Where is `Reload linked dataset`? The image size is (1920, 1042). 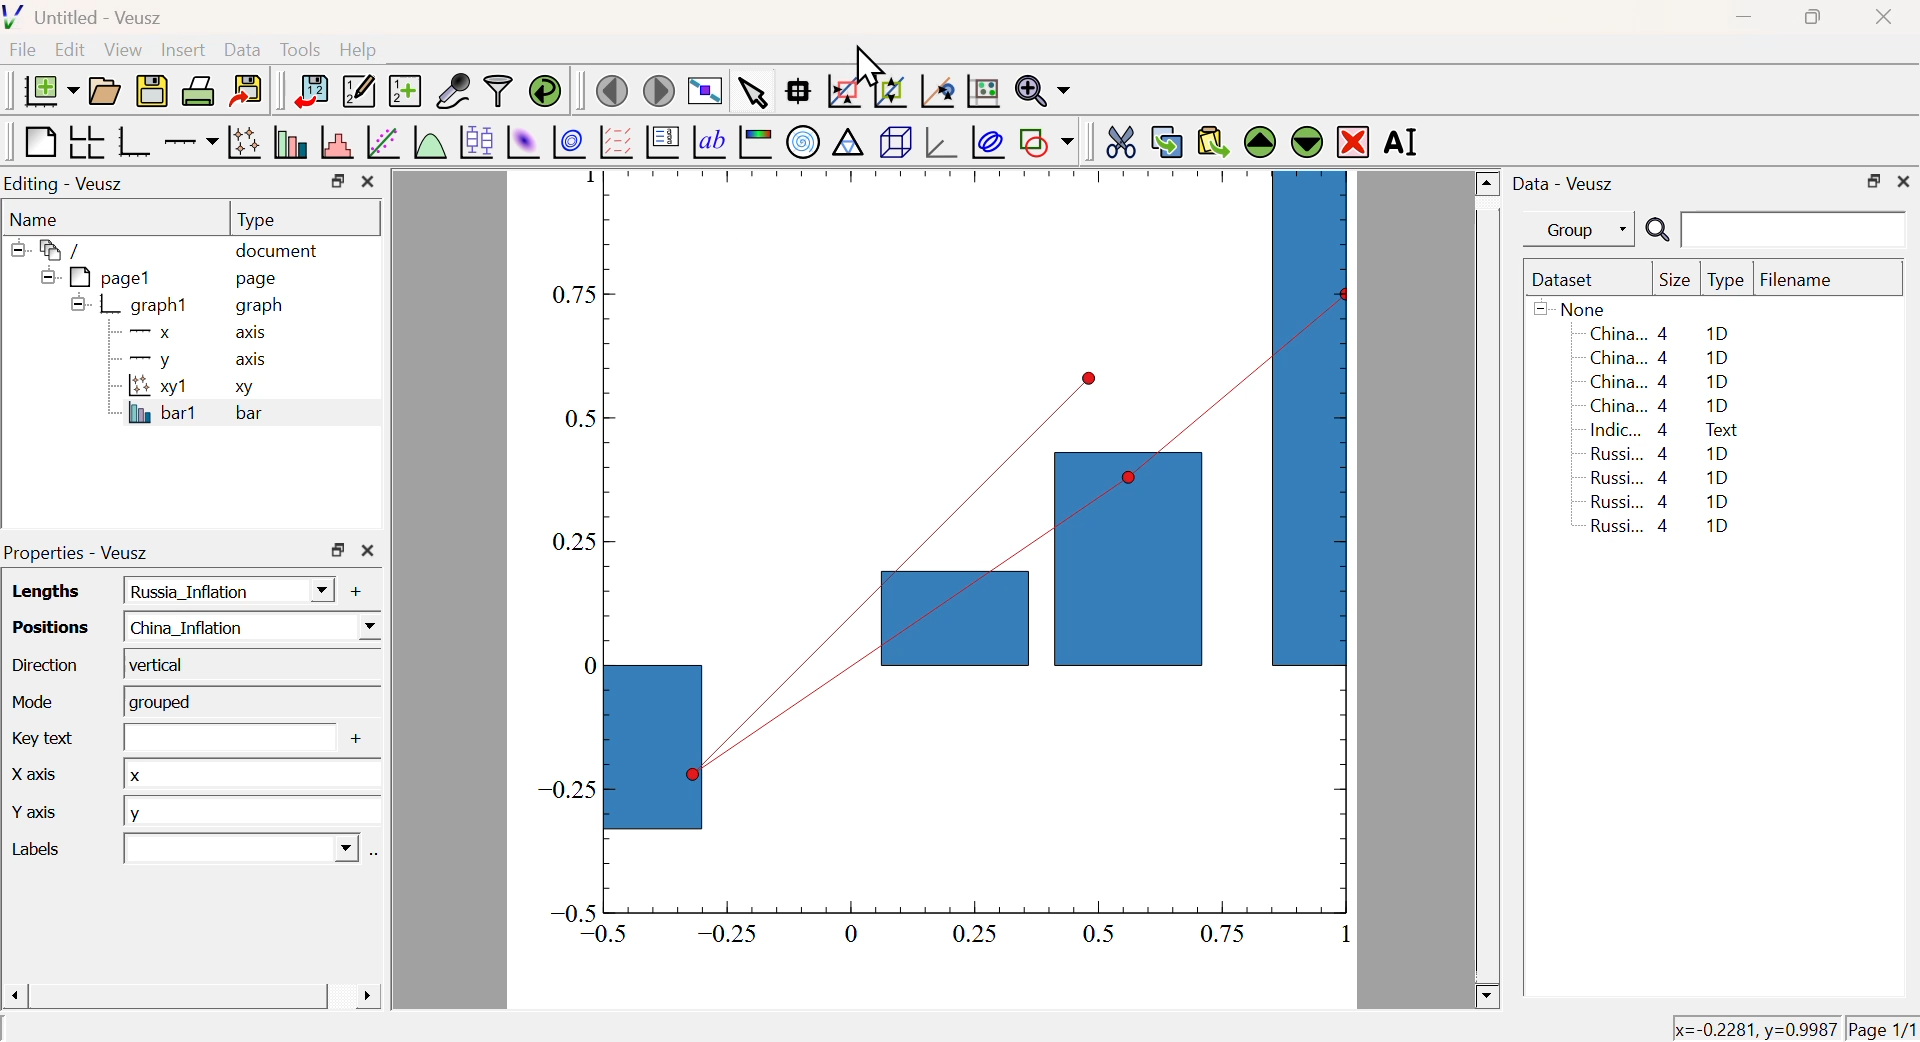 Reload linked dataset is located at coordinates (545, 89).